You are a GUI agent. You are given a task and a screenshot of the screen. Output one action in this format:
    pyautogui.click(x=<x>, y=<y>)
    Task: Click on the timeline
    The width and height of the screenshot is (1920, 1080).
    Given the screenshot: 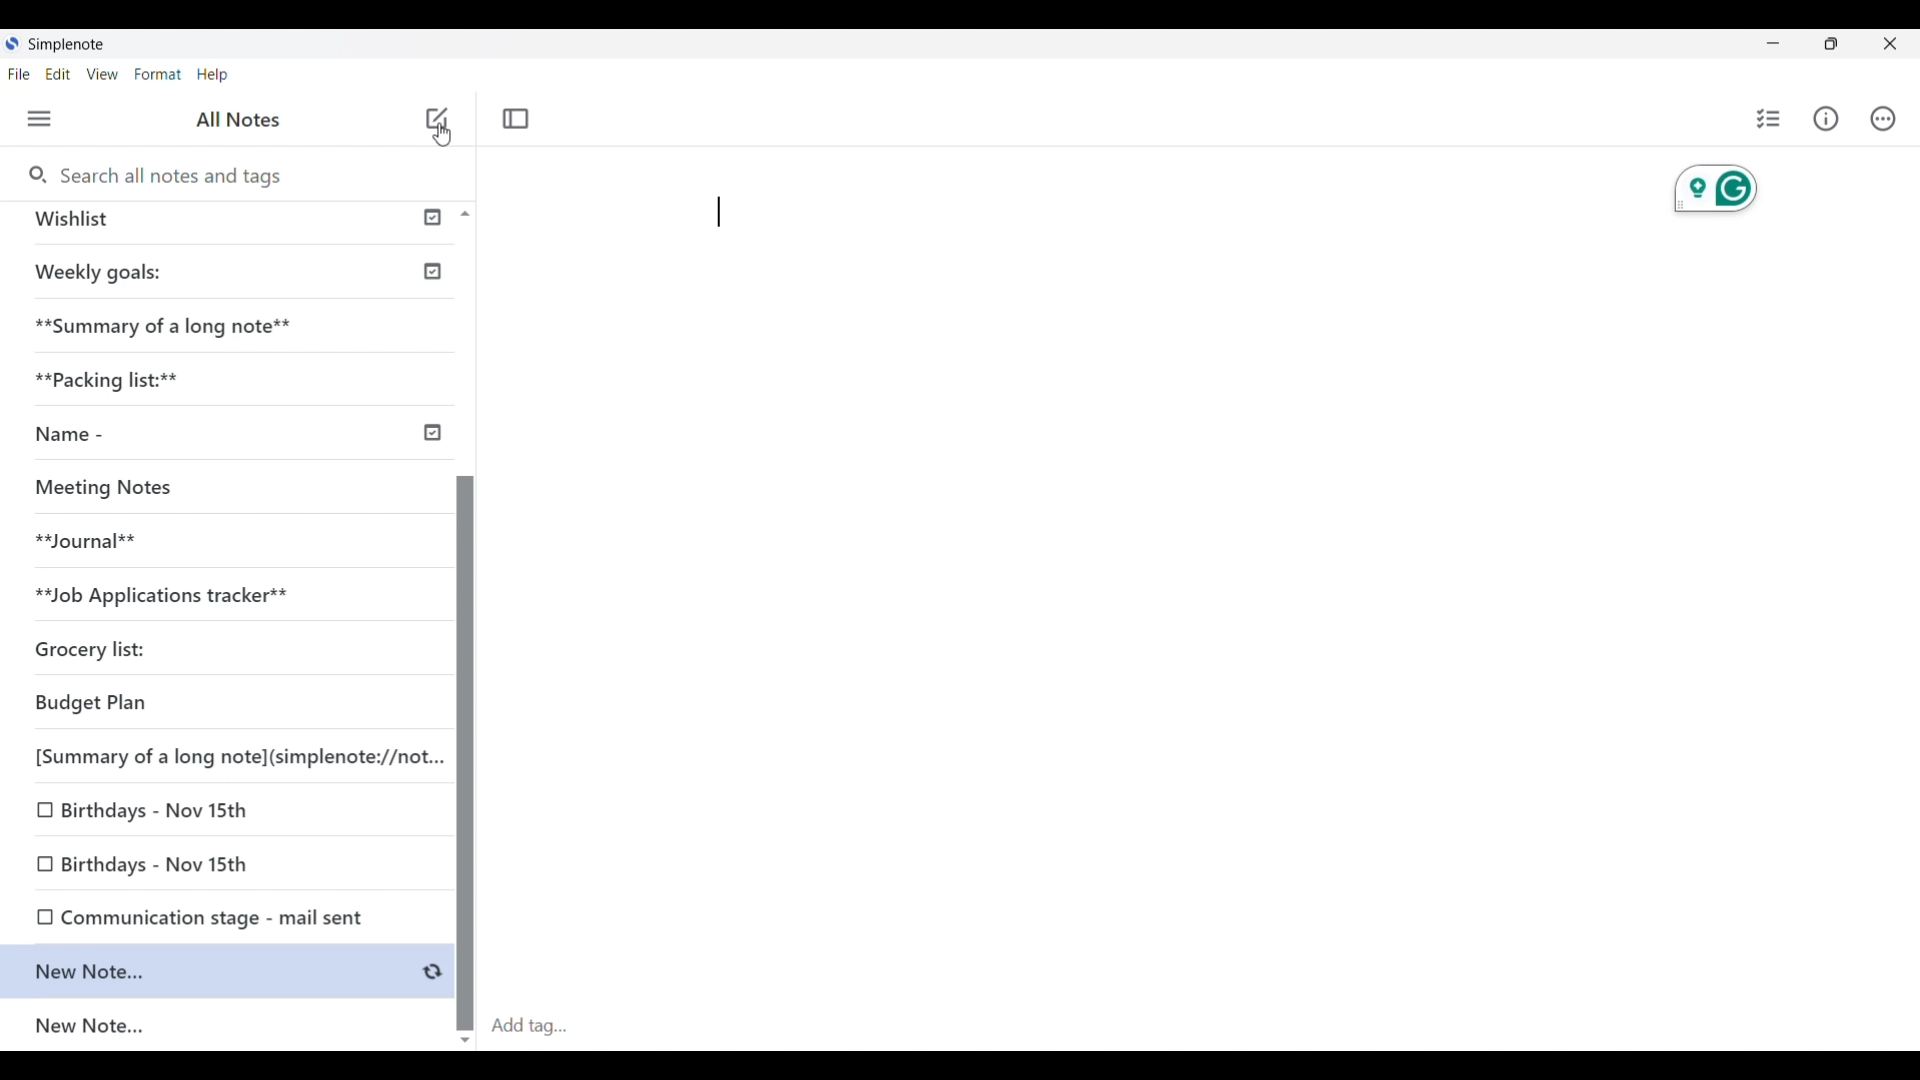 What is the action you would take?
    pyautogui.click(x=433, y=214)
    